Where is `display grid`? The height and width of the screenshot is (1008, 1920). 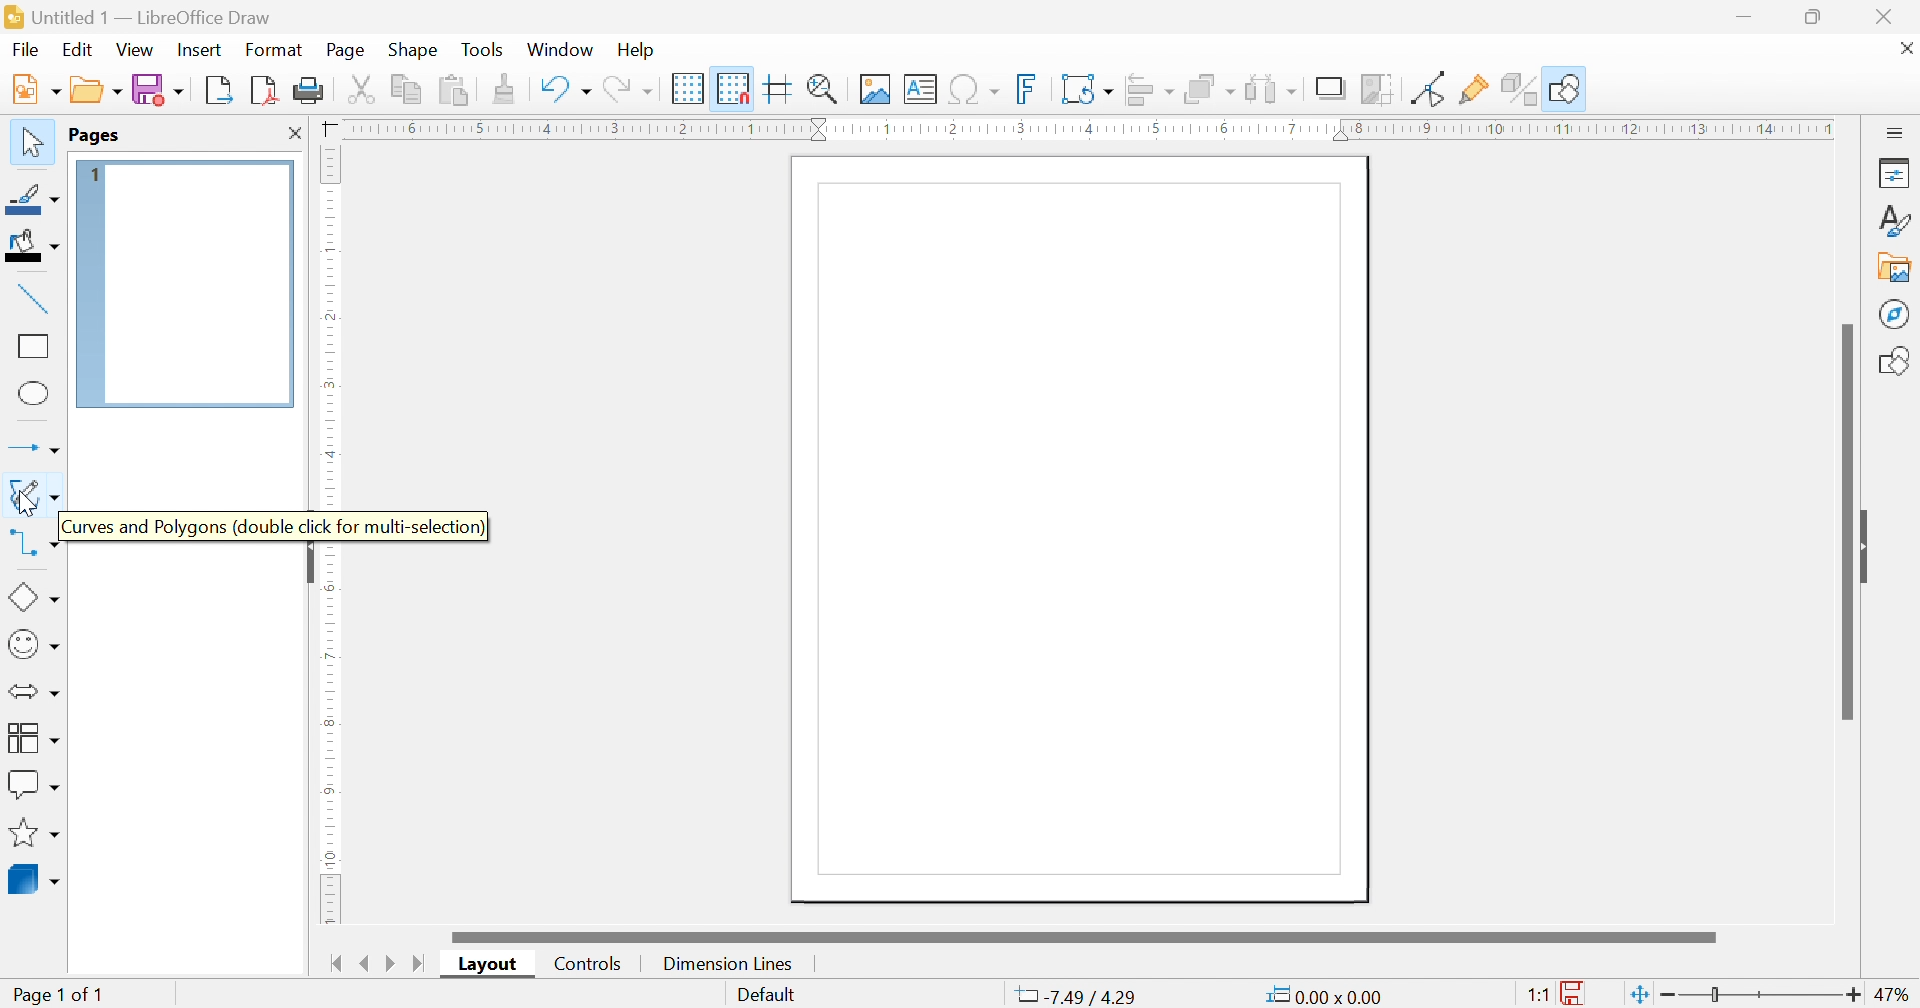 display grid is located at coordinates (688, 89).